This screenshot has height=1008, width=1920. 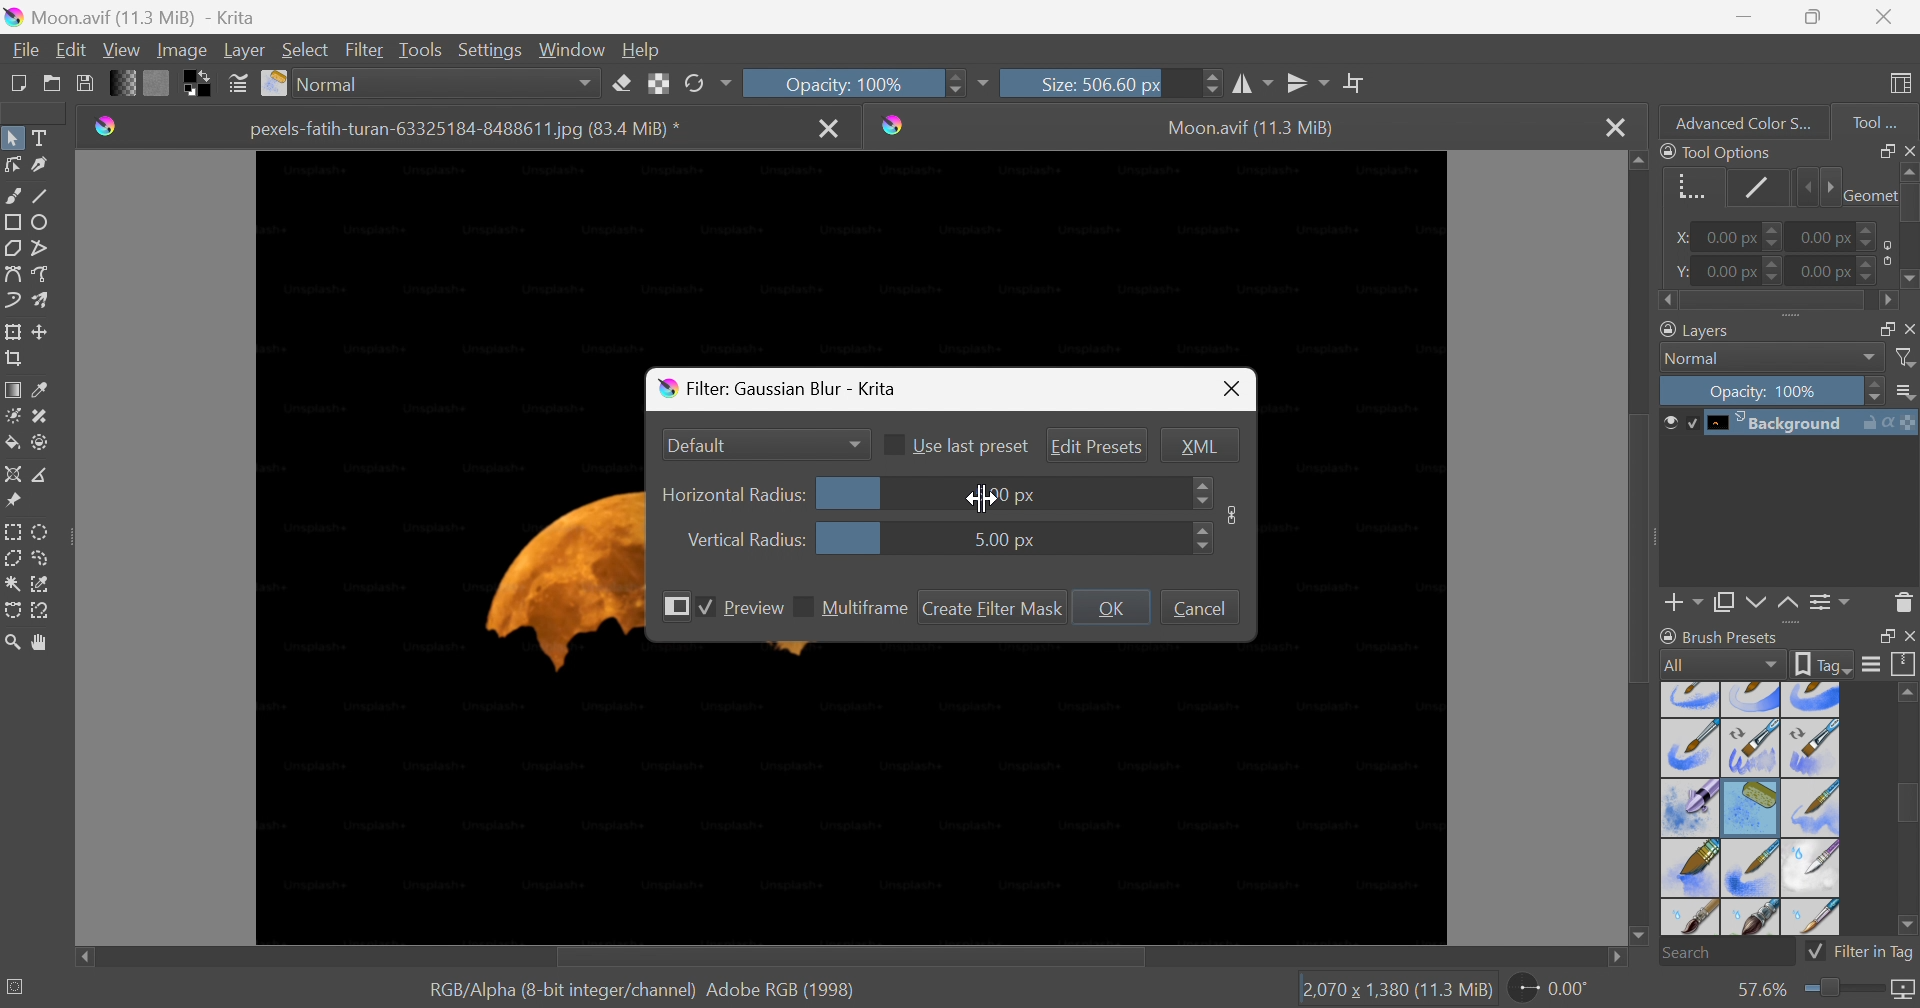 What do you see at coordinates (1252, 130) in the screenshot?
I see `Moon.avif (11.3 MiB)` at bounding box center [1252, 130].